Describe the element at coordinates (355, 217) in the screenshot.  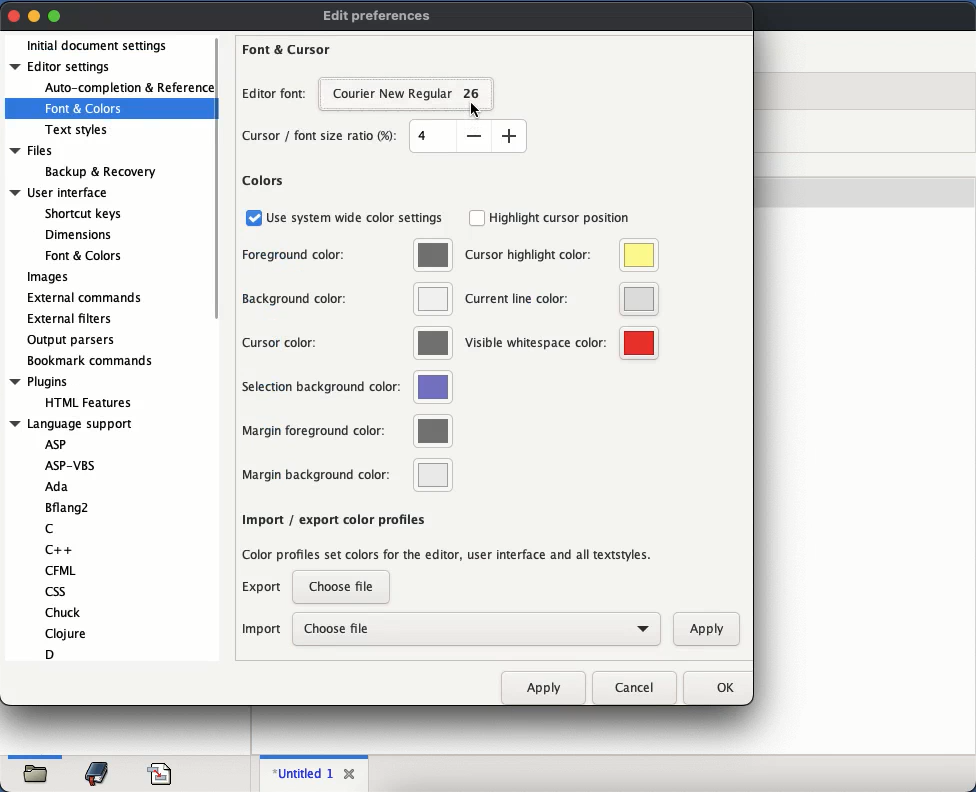
I see `use system wide color settings` at that location.